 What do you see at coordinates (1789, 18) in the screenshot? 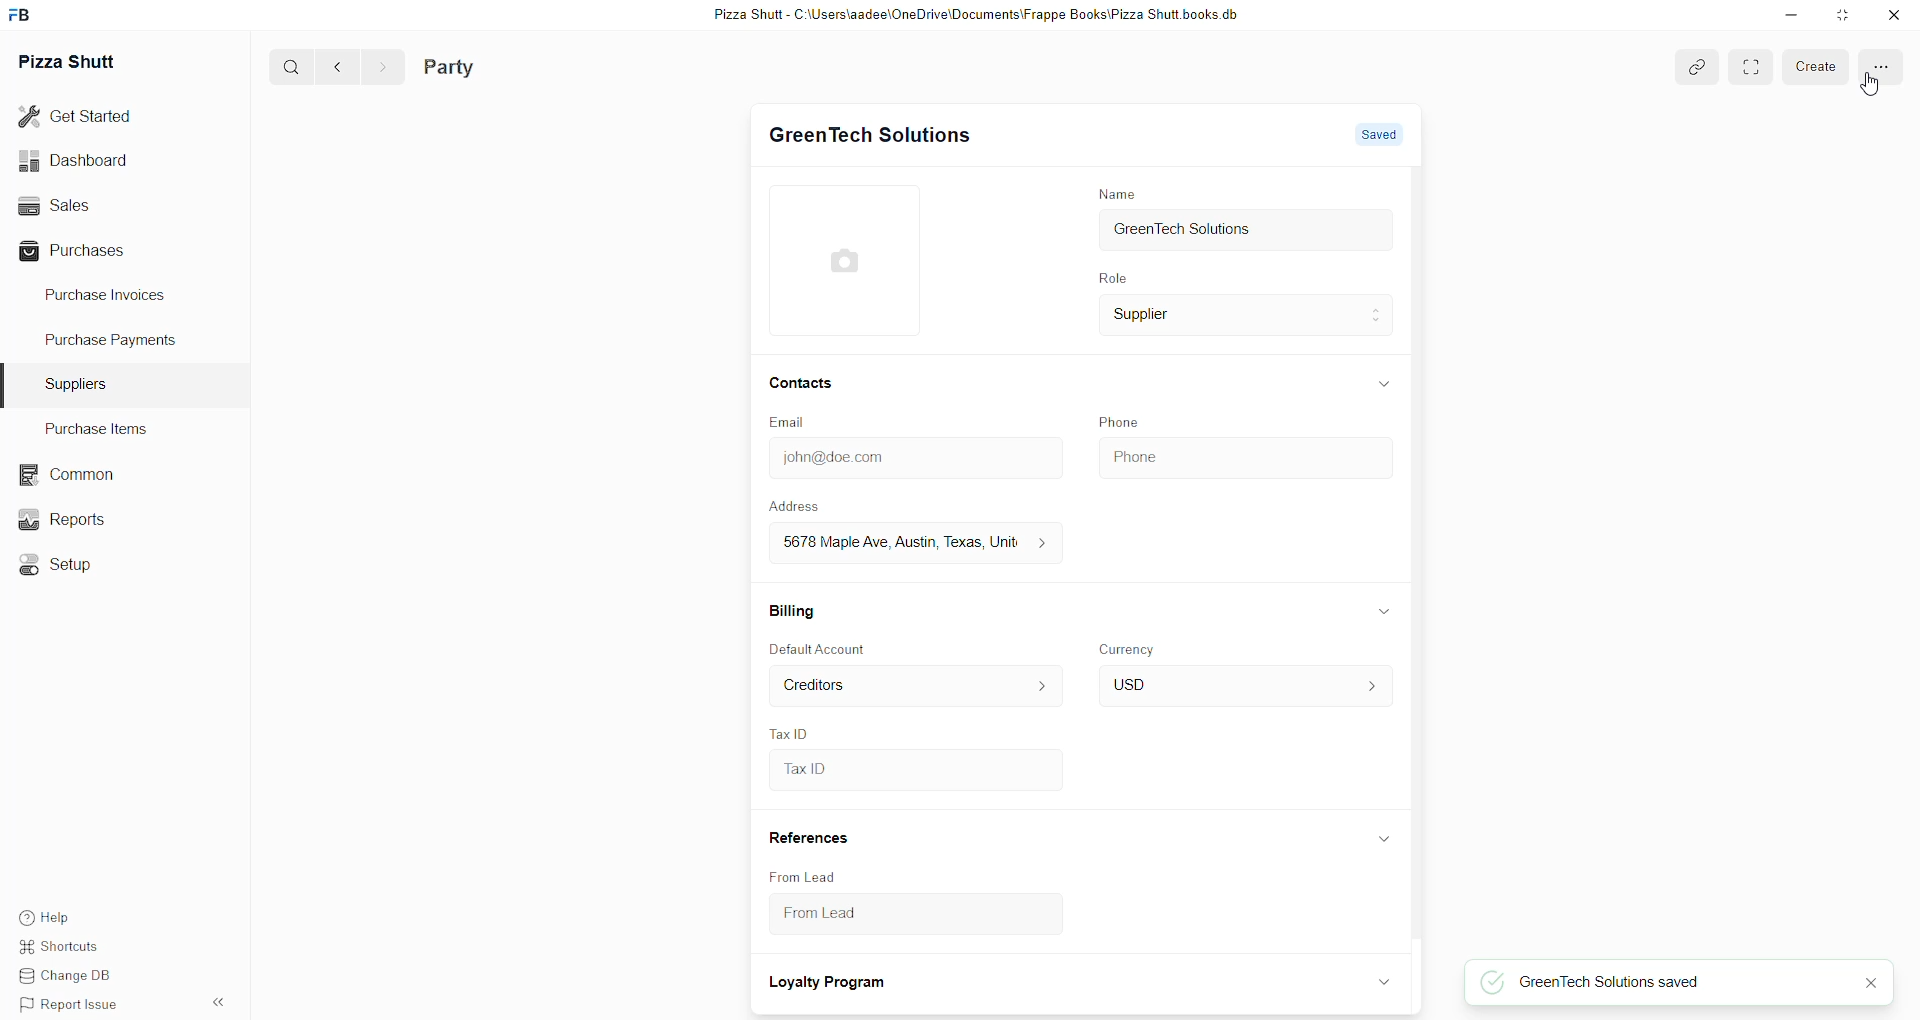
I see `minimize` at bounding box center [1789, 18].